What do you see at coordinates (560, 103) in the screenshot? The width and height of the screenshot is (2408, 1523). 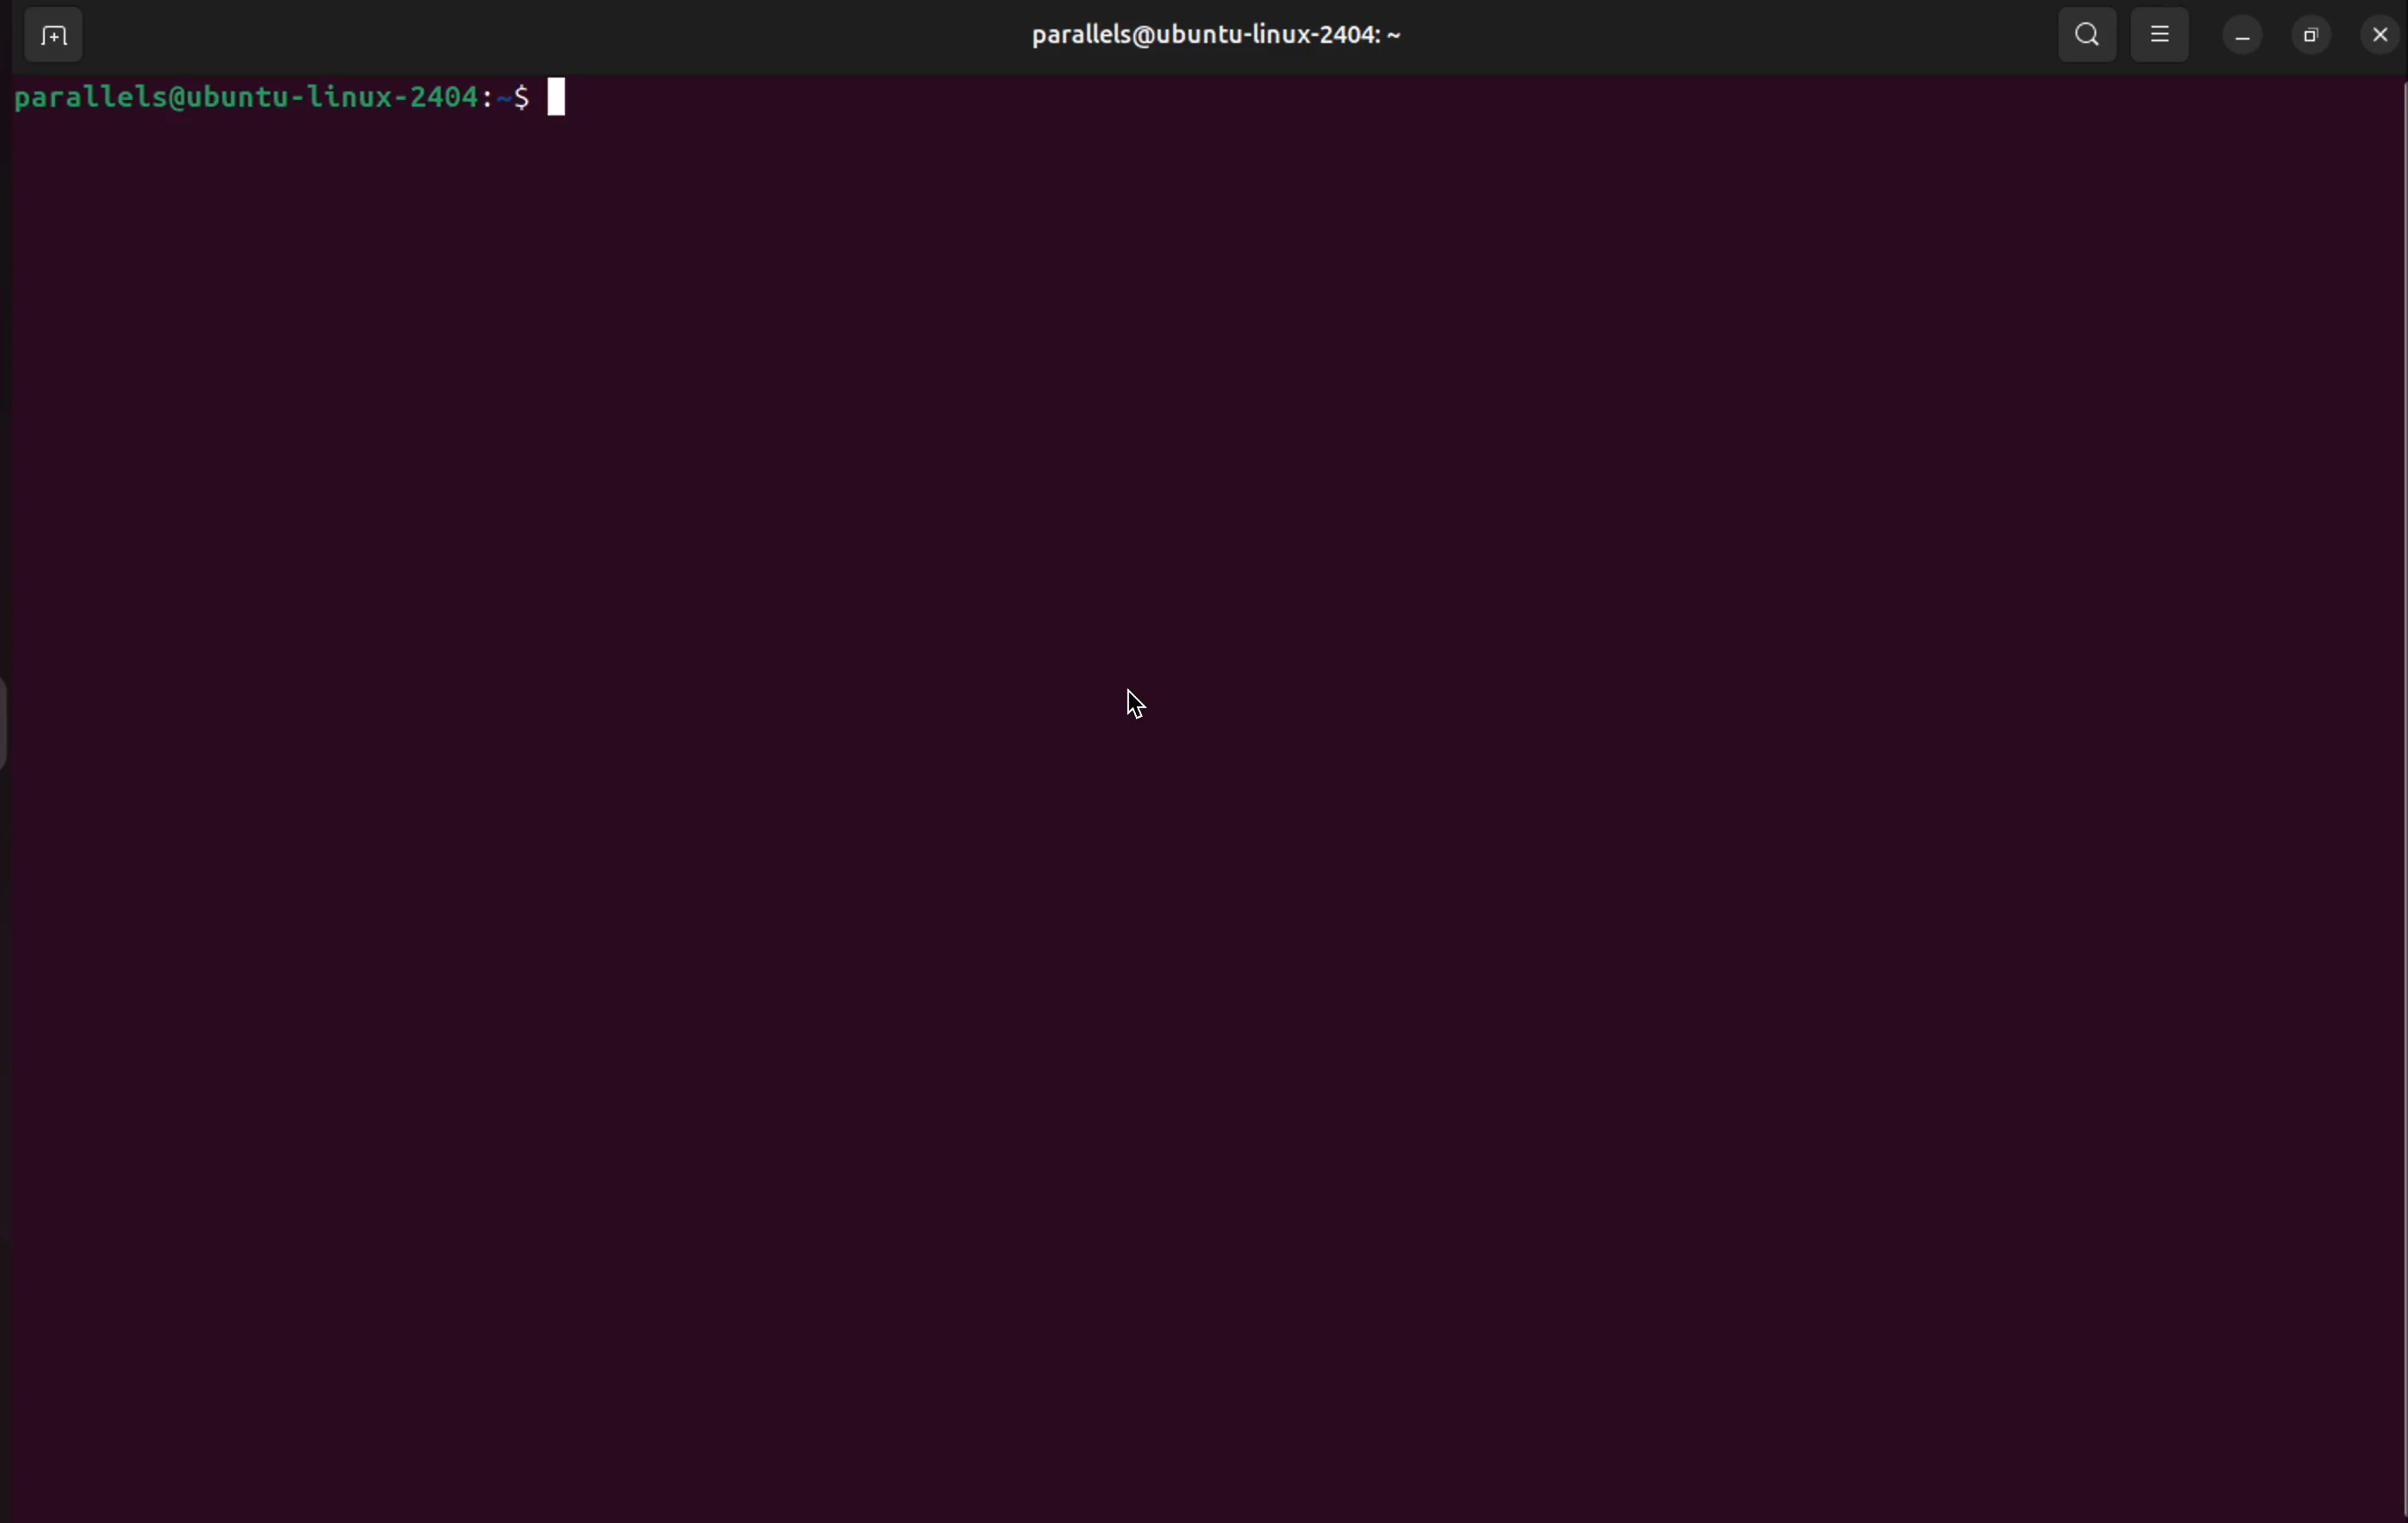 I see `cursor` at bounding box center [560, 103].